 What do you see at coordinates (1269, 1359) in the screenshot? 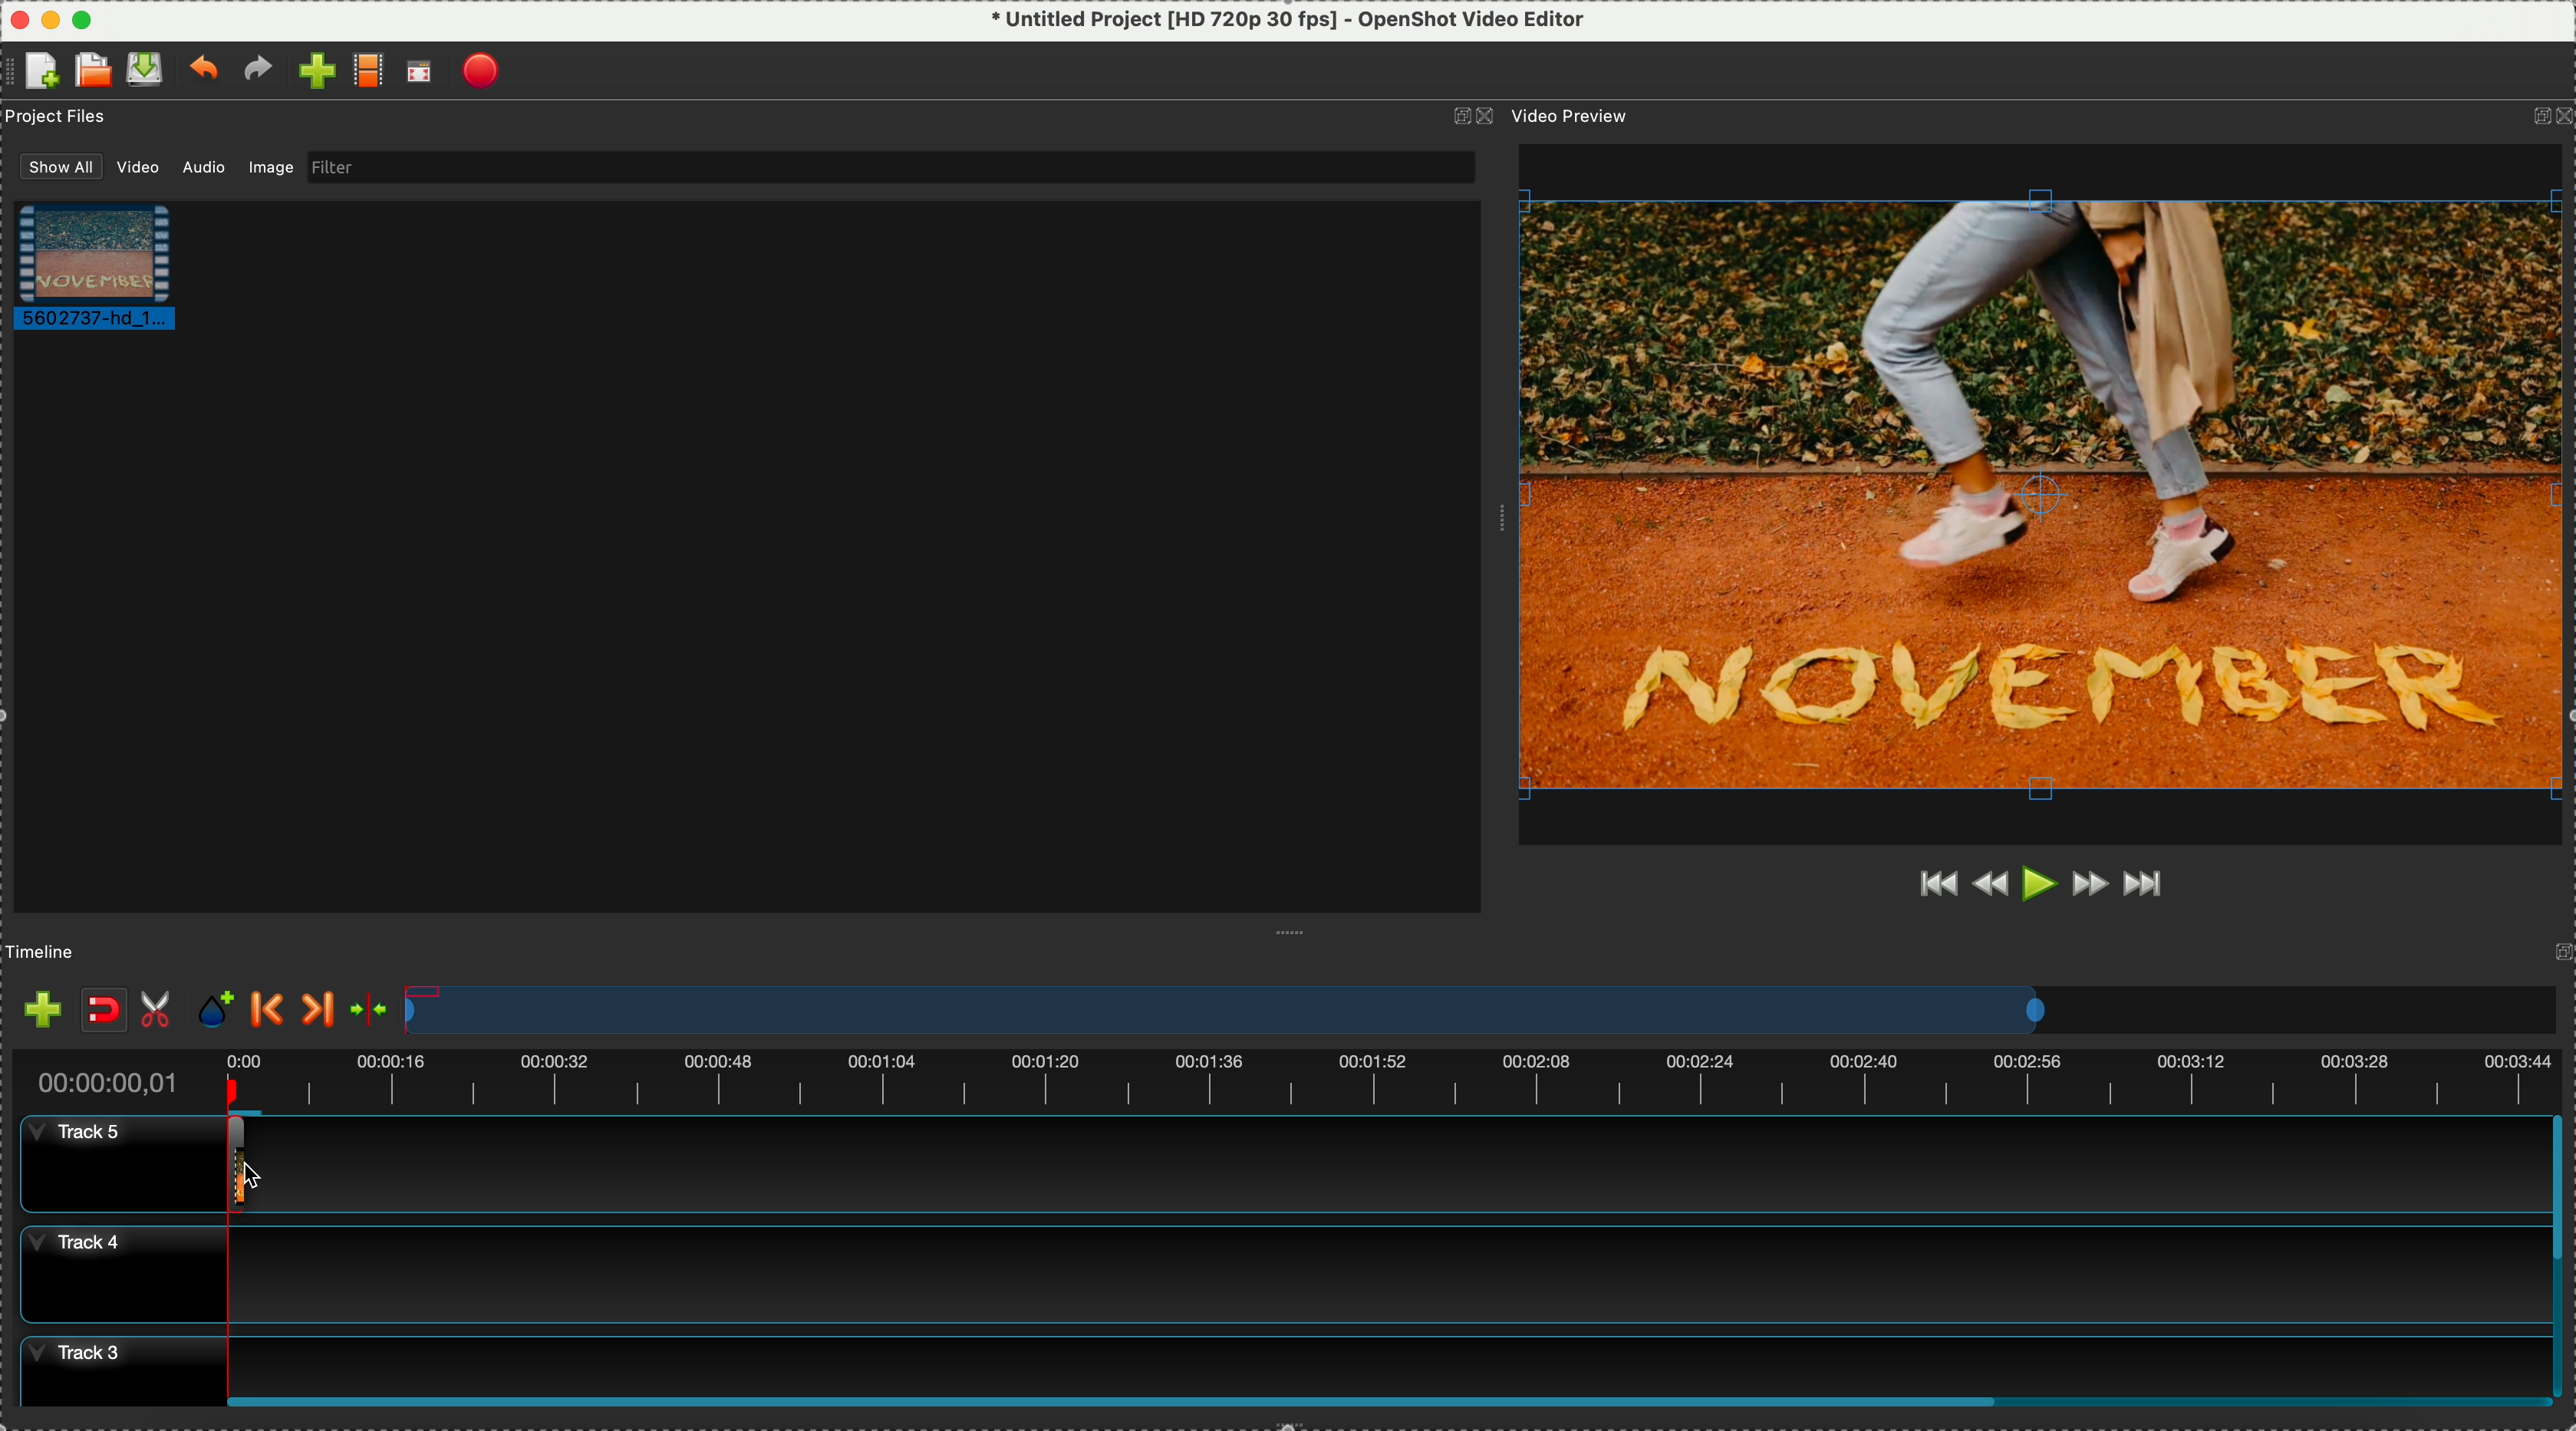
I see `track 3` at bounding box center [1269, 1359].